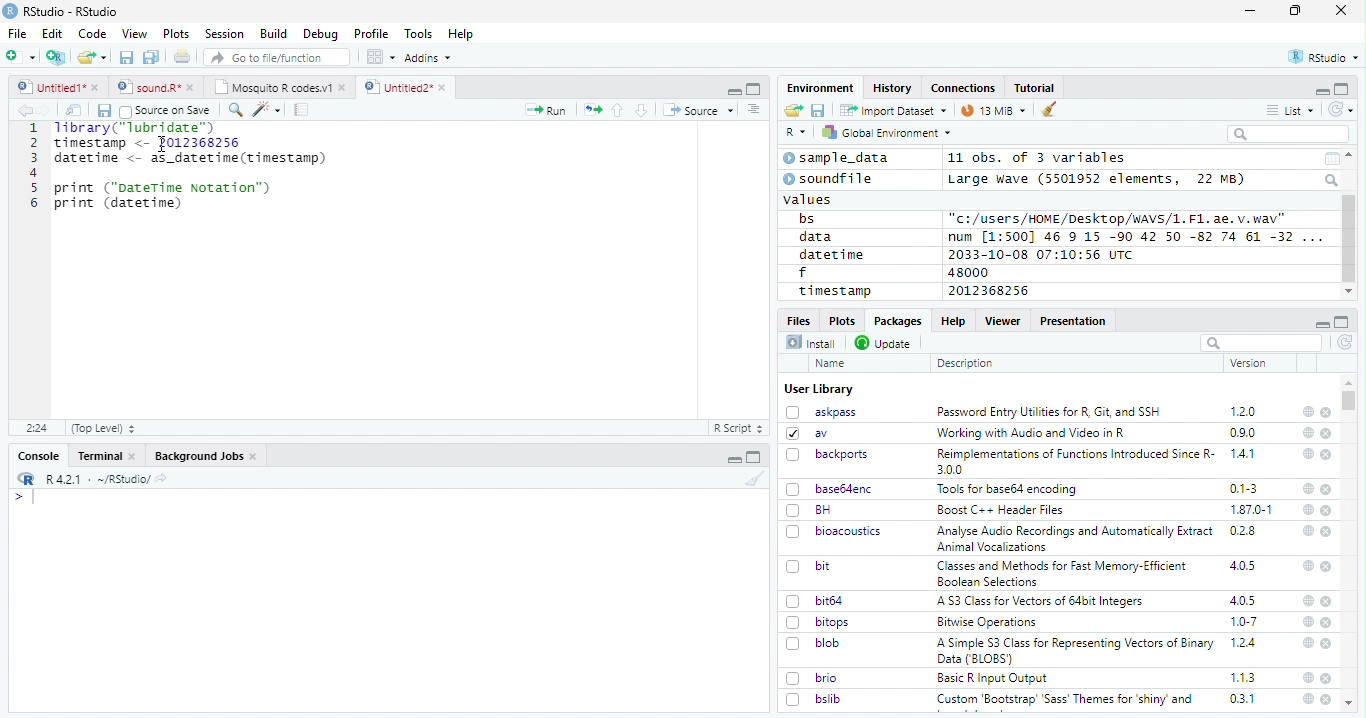  I want to click on Full screen, so click(754, 88).